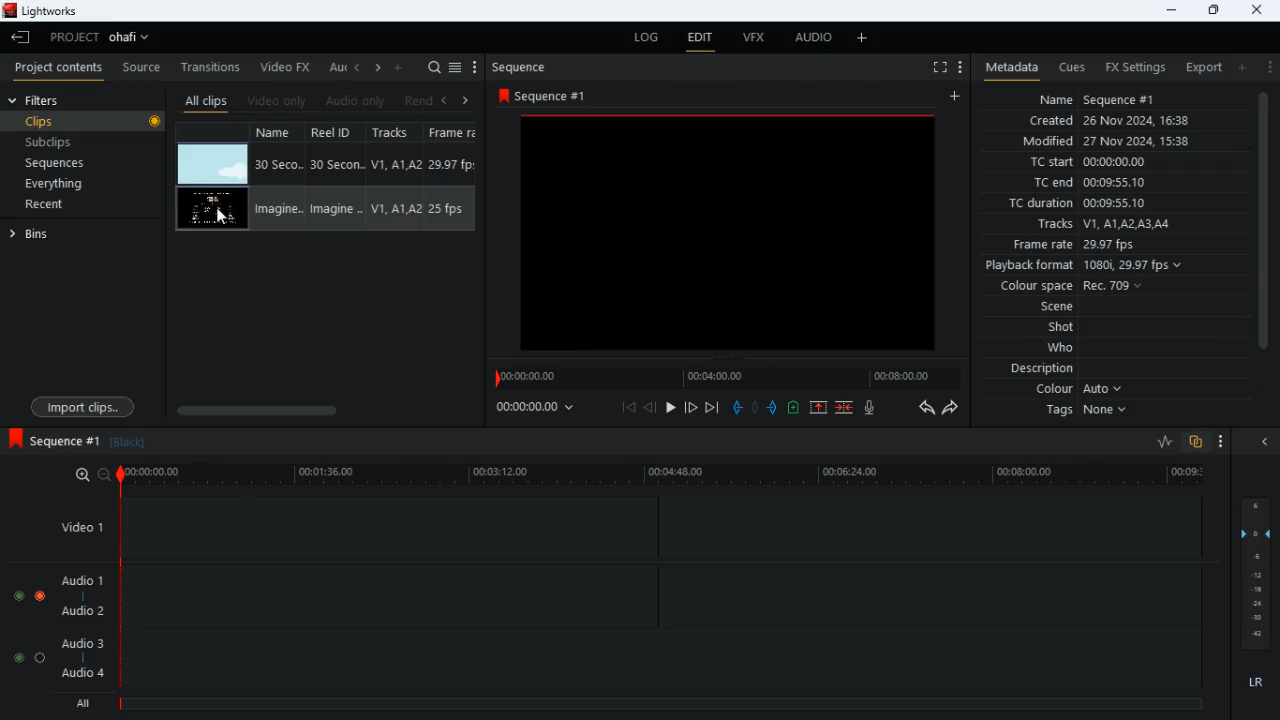 This screenshot has height=720, width=1280. Describe the element at coordinates (1224, 440) in the screenshot. I see `more` at that location.